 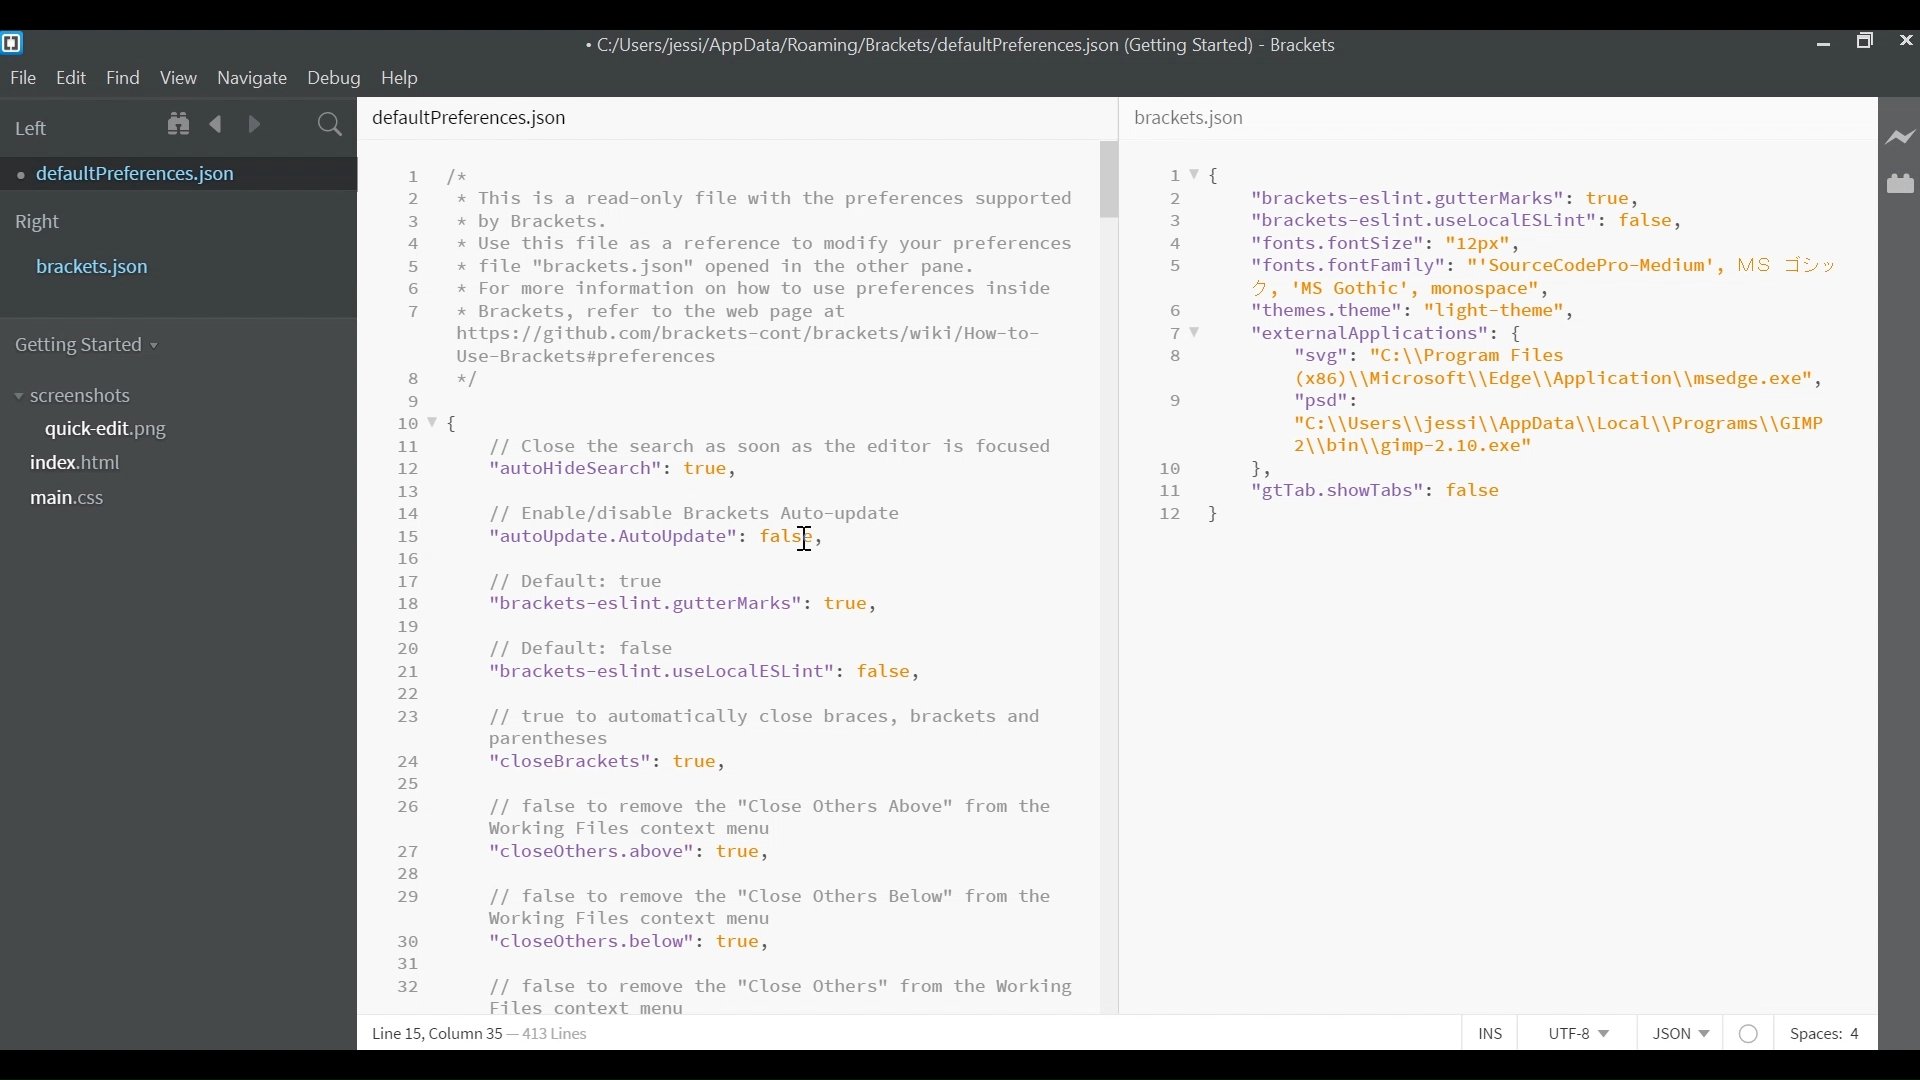 What do you see at coordinates (83, 461) in the screenshot?
I see `index.html` at bounding box center [83, 461].